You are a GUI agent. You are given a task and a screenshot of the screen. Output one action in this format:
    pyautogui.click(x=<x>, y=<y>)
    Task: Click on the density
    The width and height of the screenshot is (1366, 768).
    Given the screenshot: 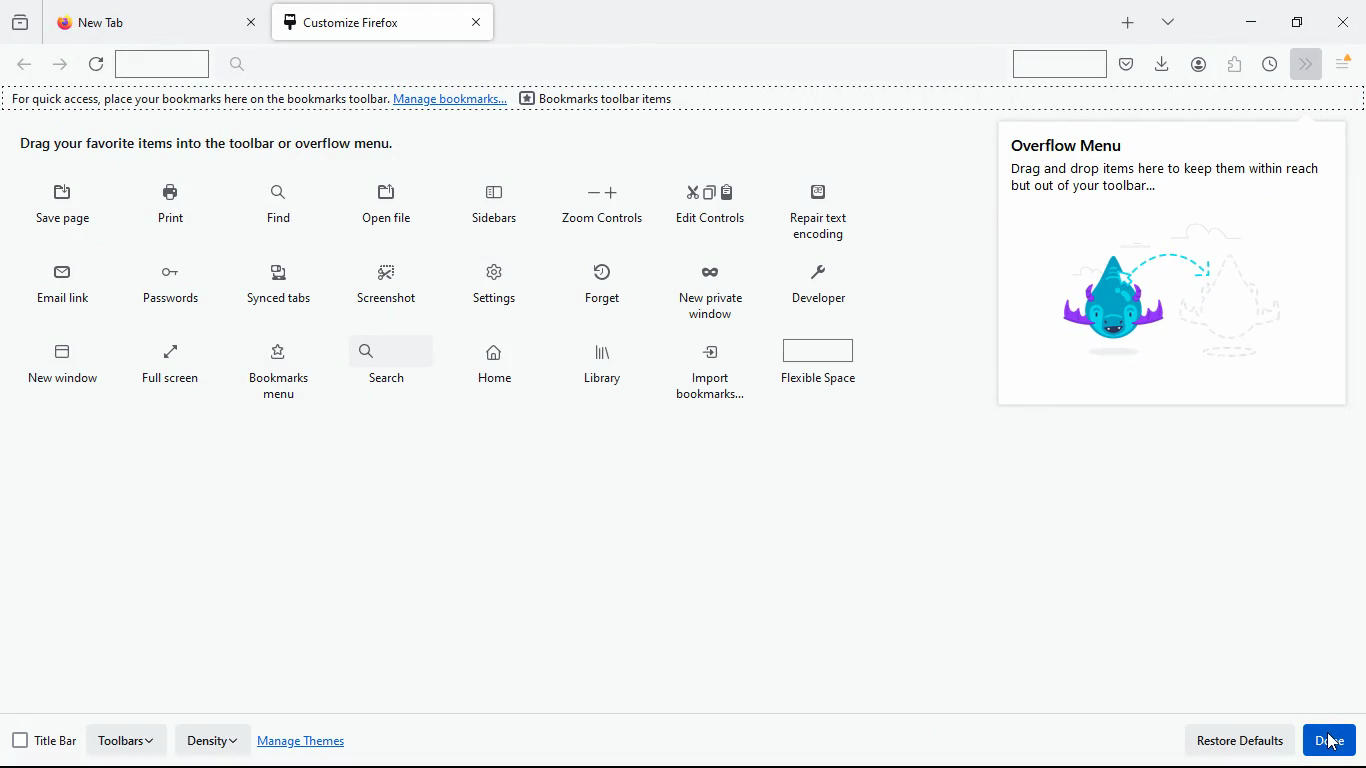 What is the action you would take?
    pyautogui.click(x=214, y=736)
    